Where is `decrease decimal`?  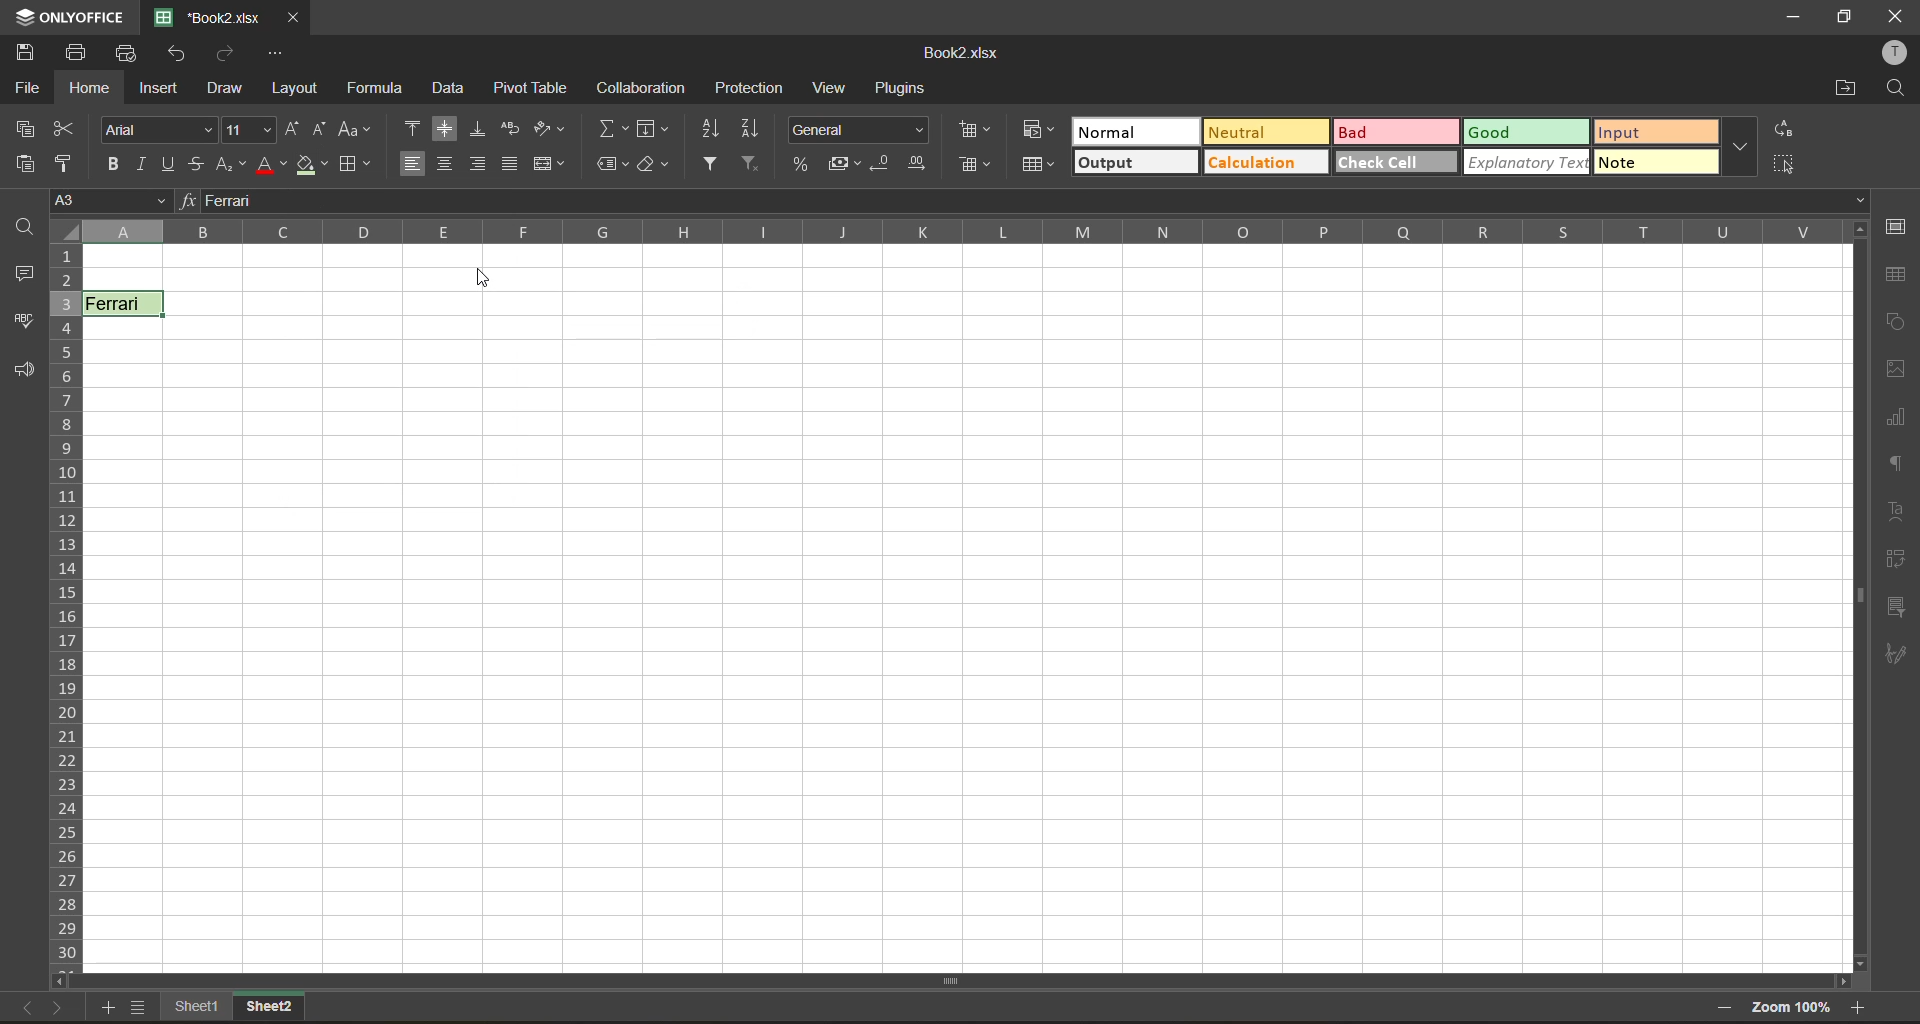 decrease decimal is located at coordinates (883, 160).